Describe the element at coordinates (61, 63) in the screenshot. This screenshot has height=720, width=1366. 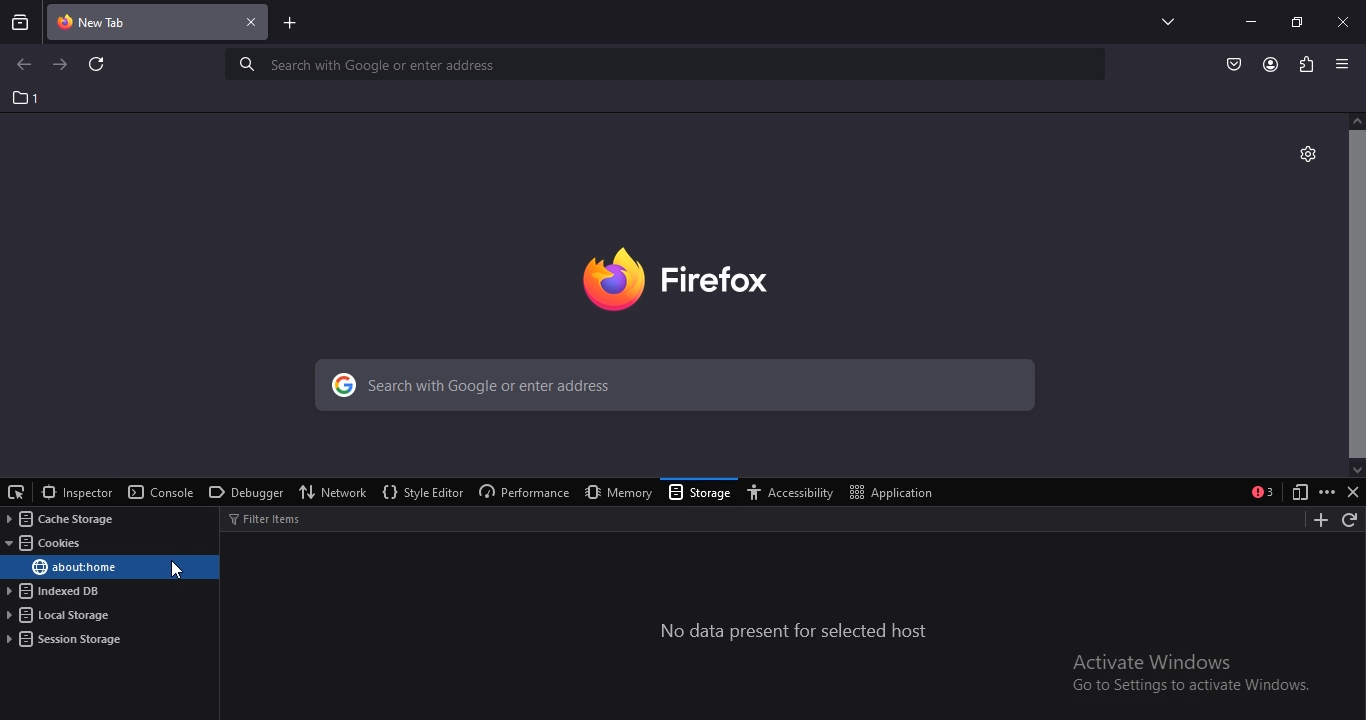
I see `click to go to next page` at that location.